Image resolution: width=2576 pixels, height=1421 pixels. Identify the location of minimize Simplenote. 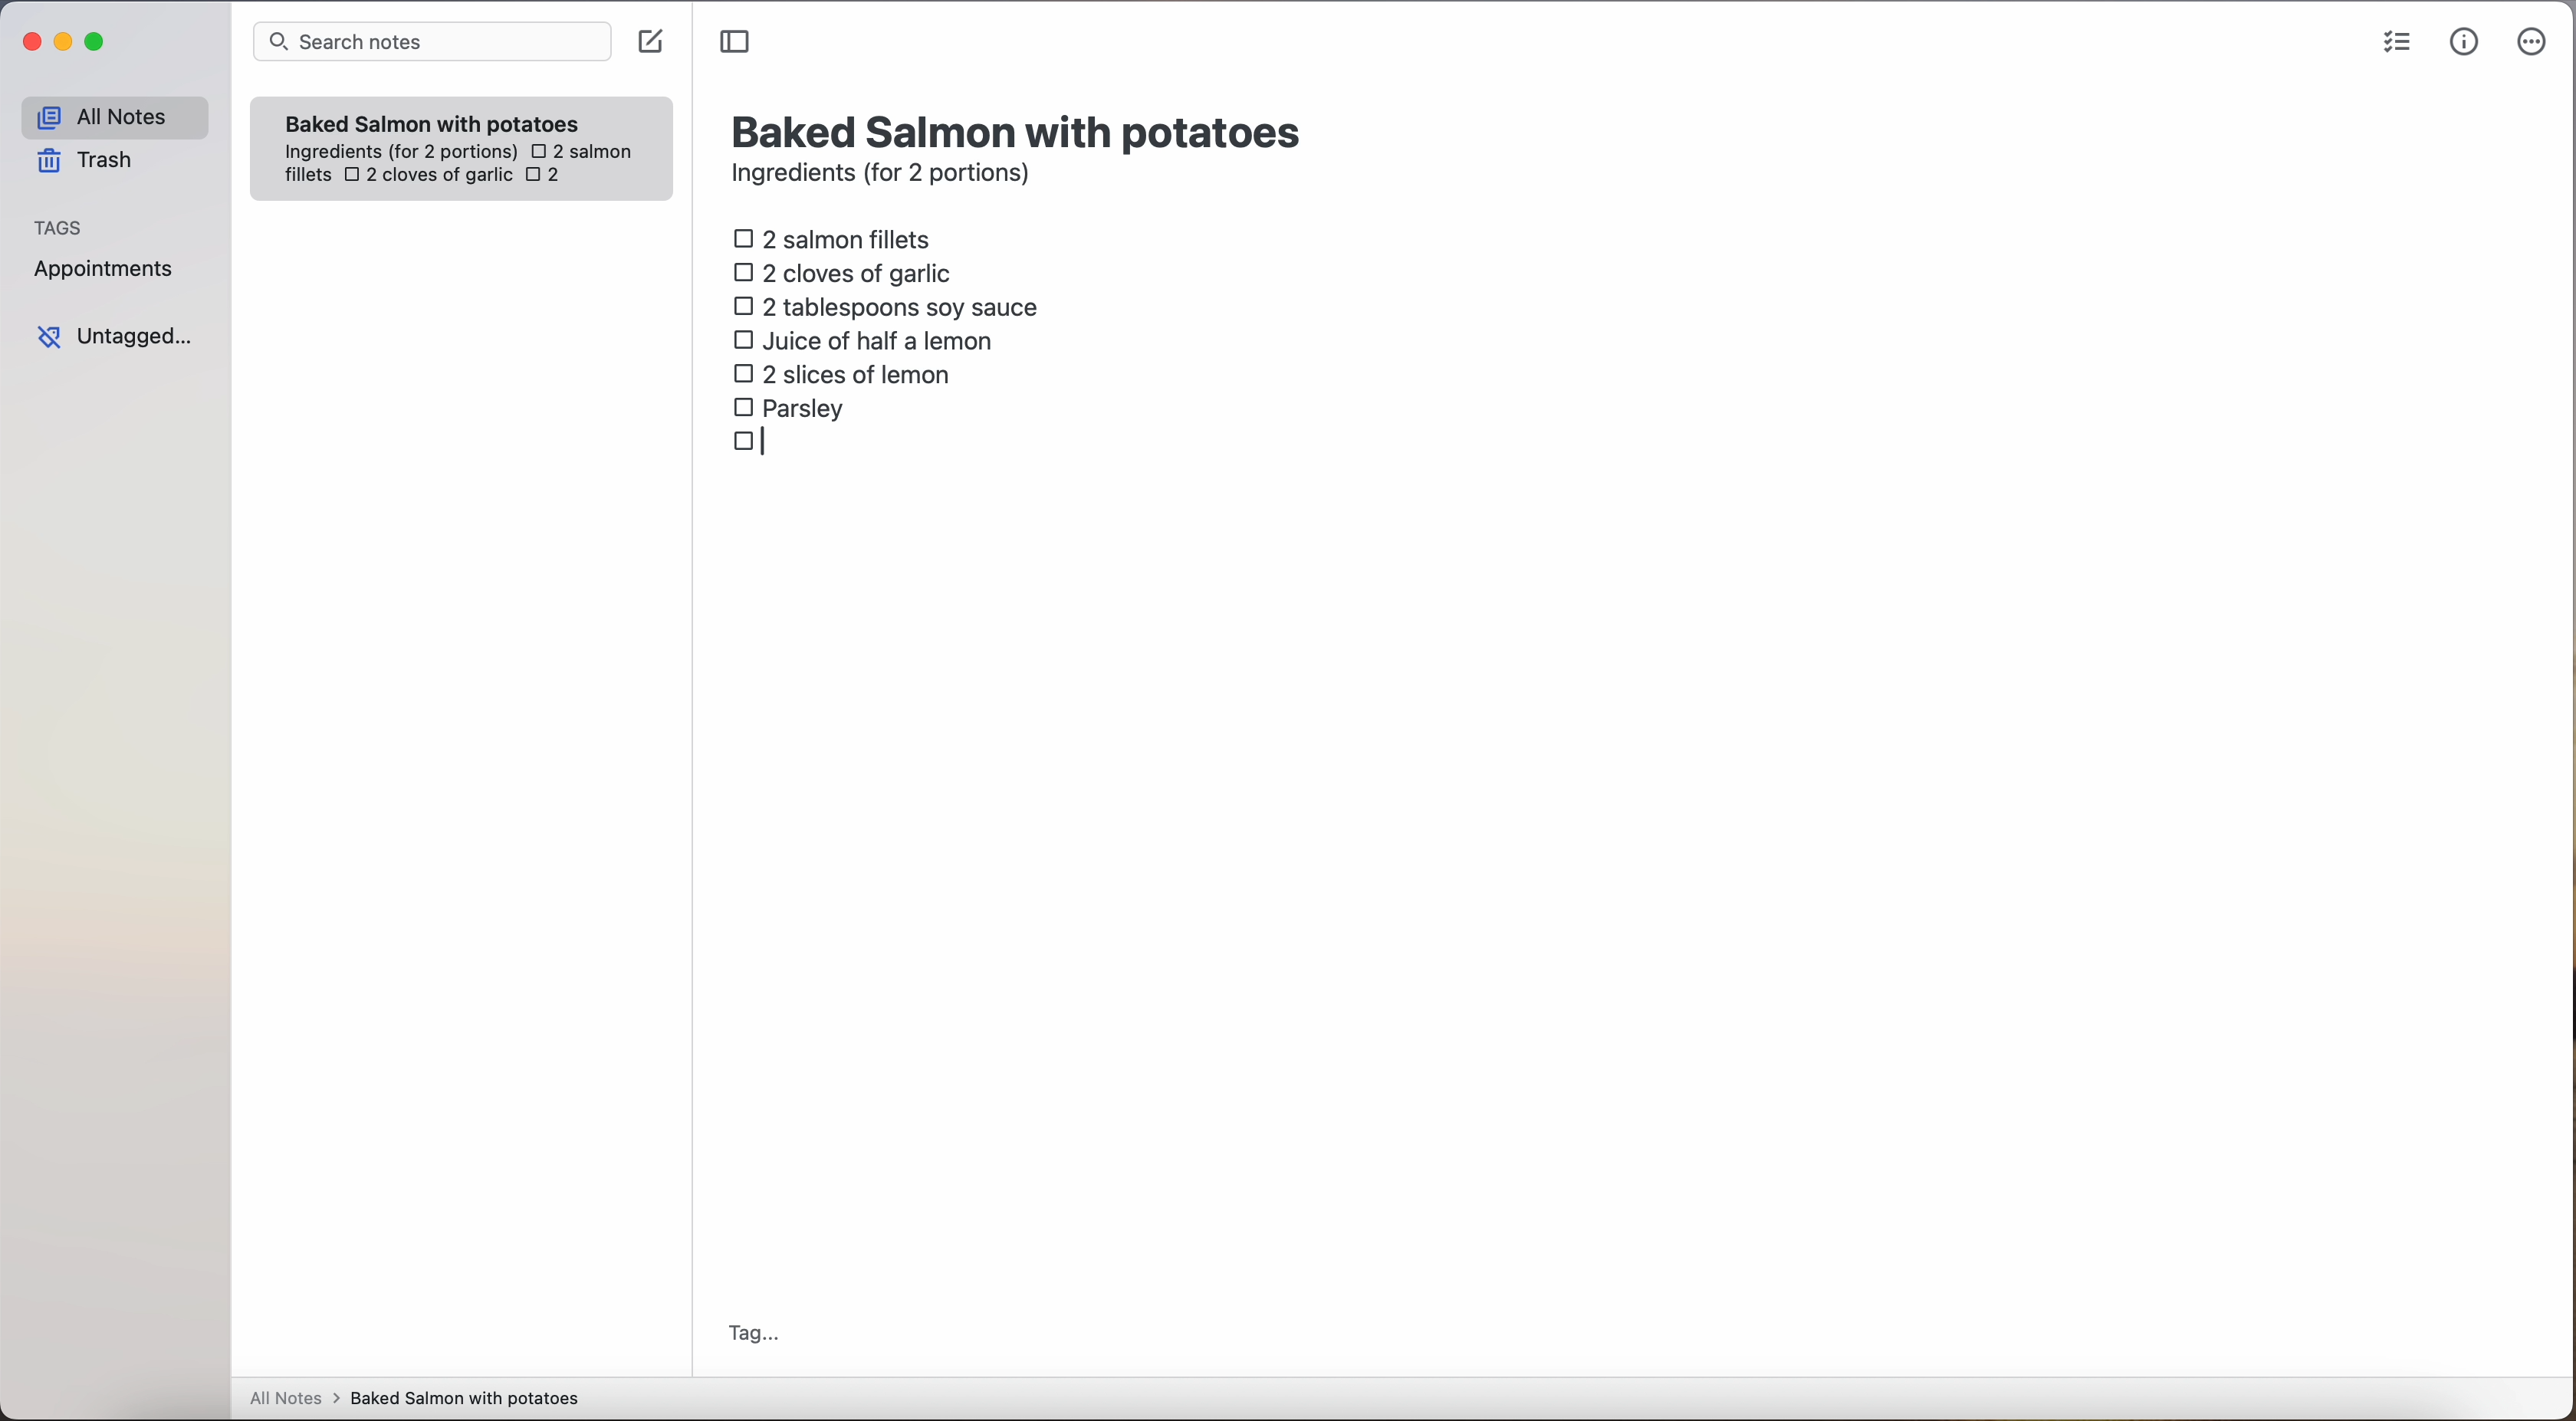
(63, 44).